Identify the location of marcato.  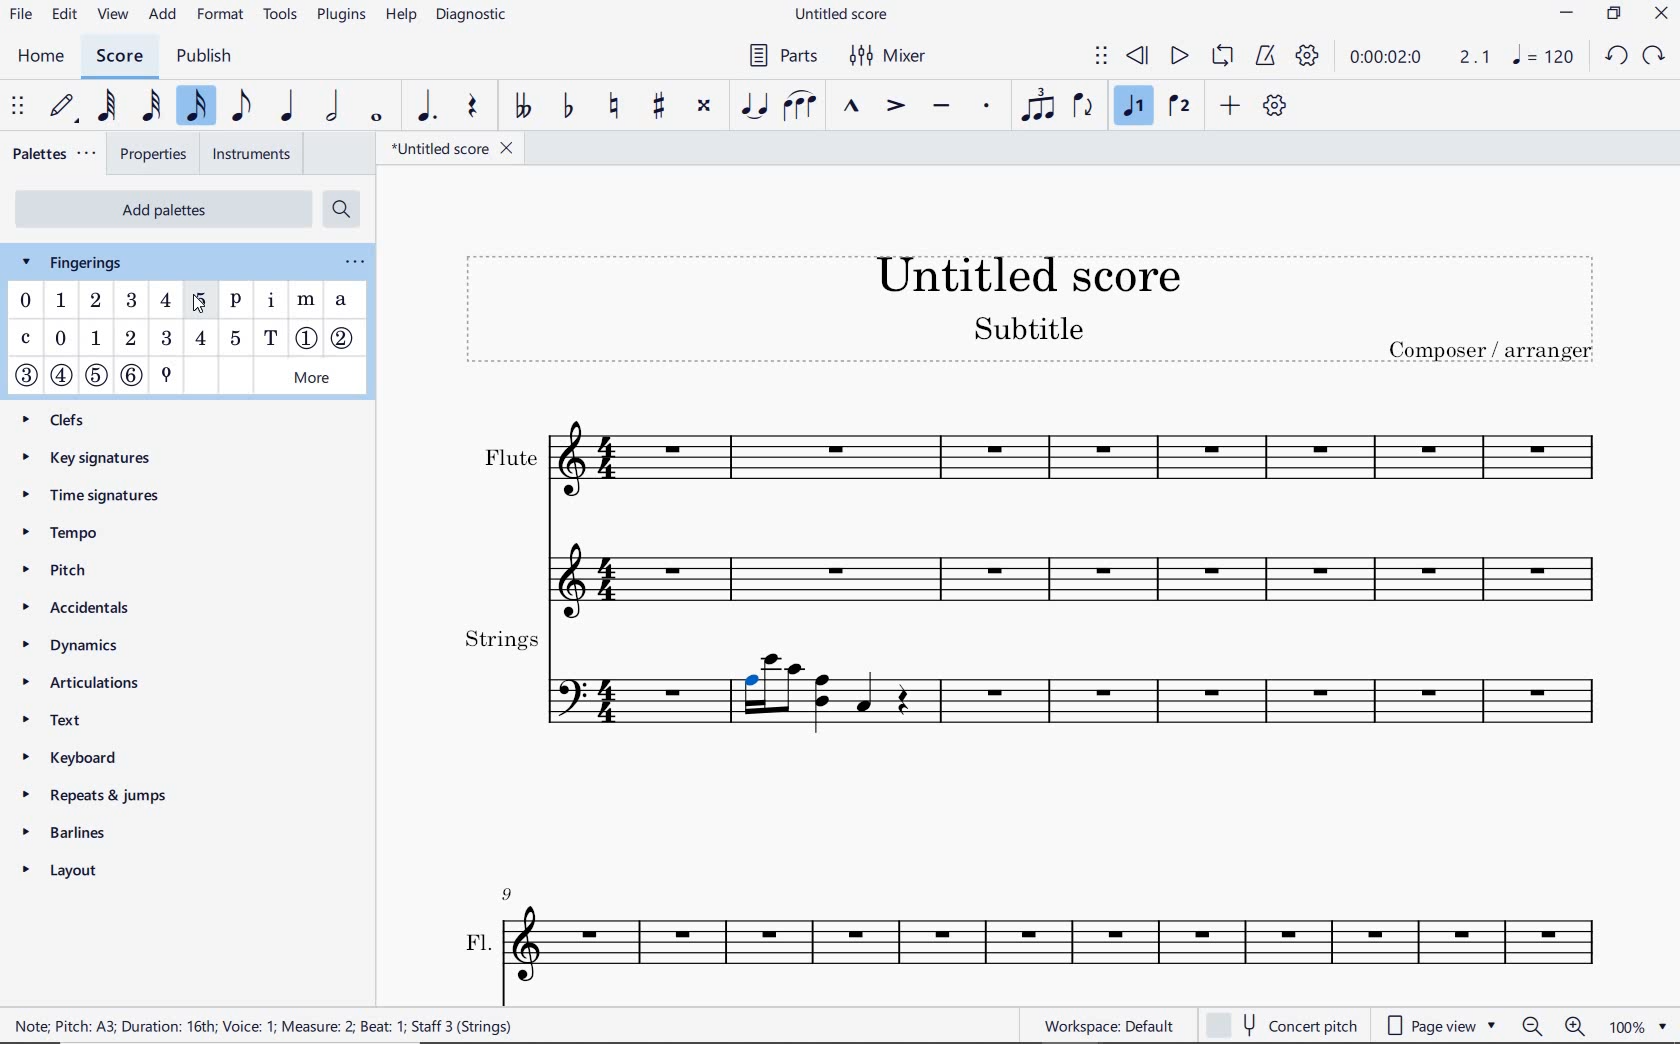
(854, 109).